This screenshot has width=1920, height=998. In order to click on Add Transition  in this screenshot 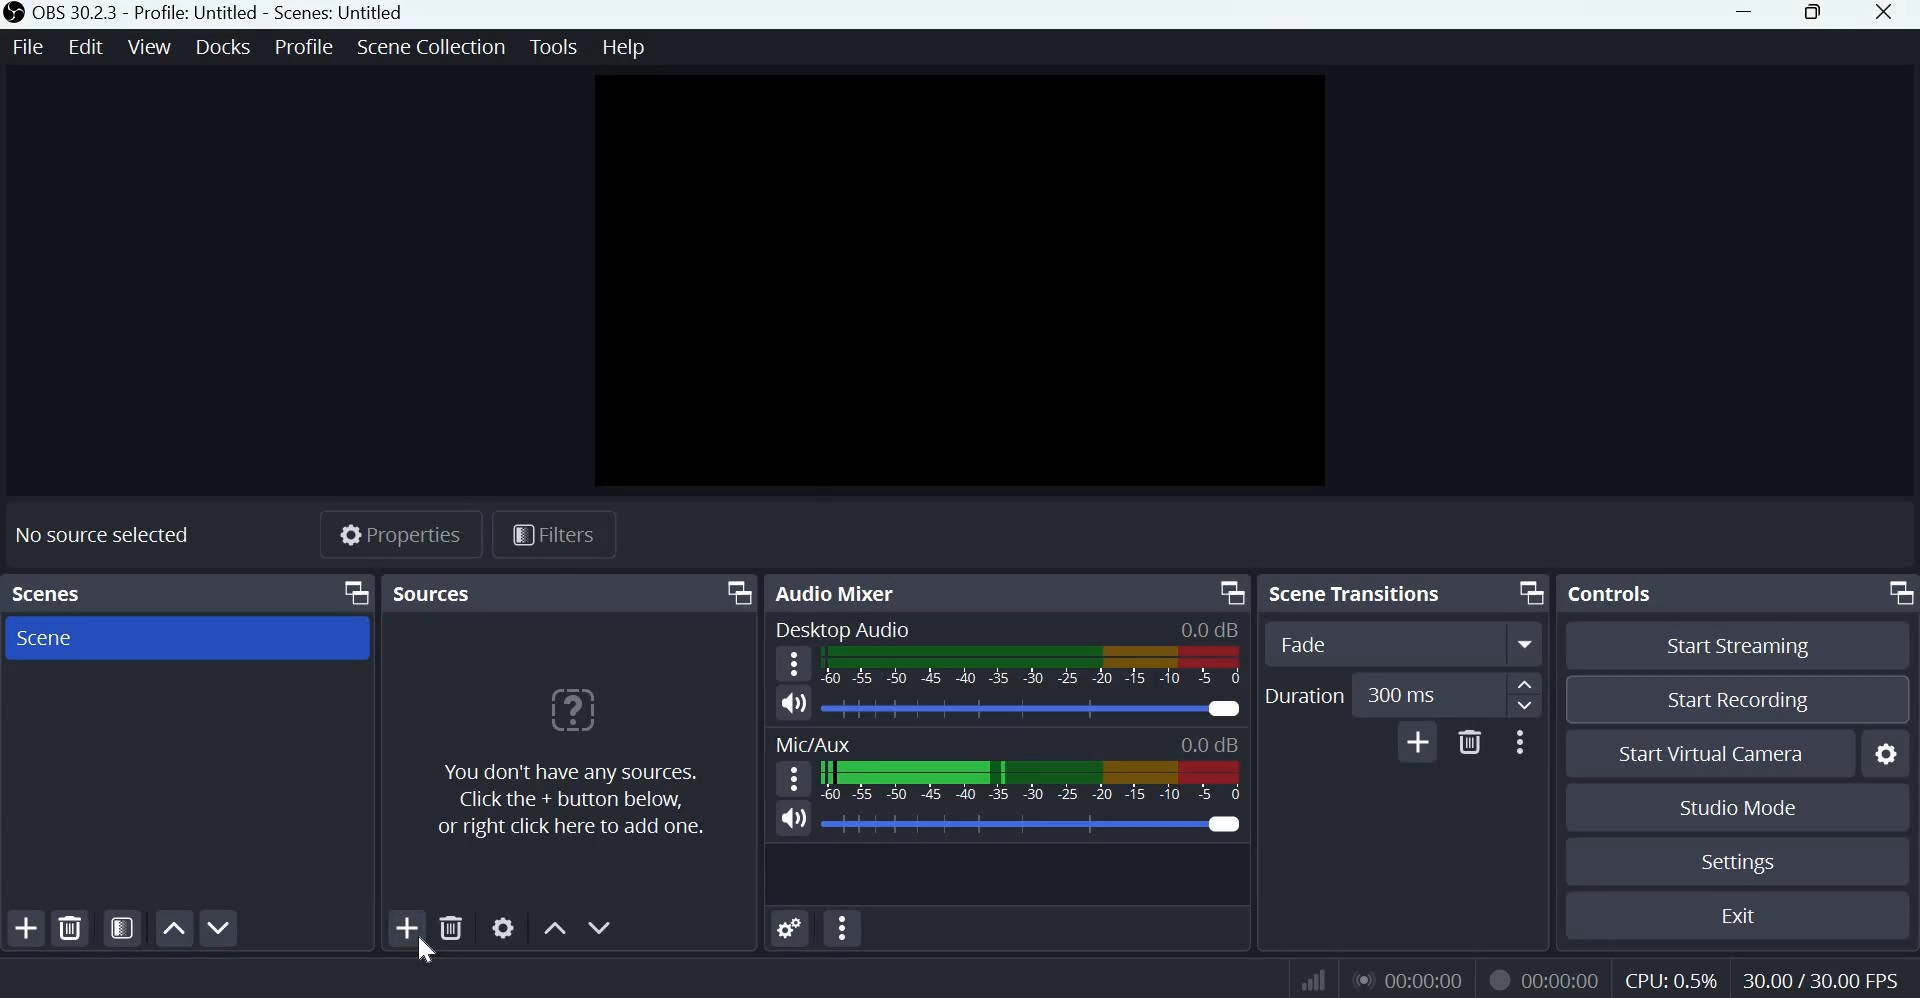, I will do `click(1419, 741)`.